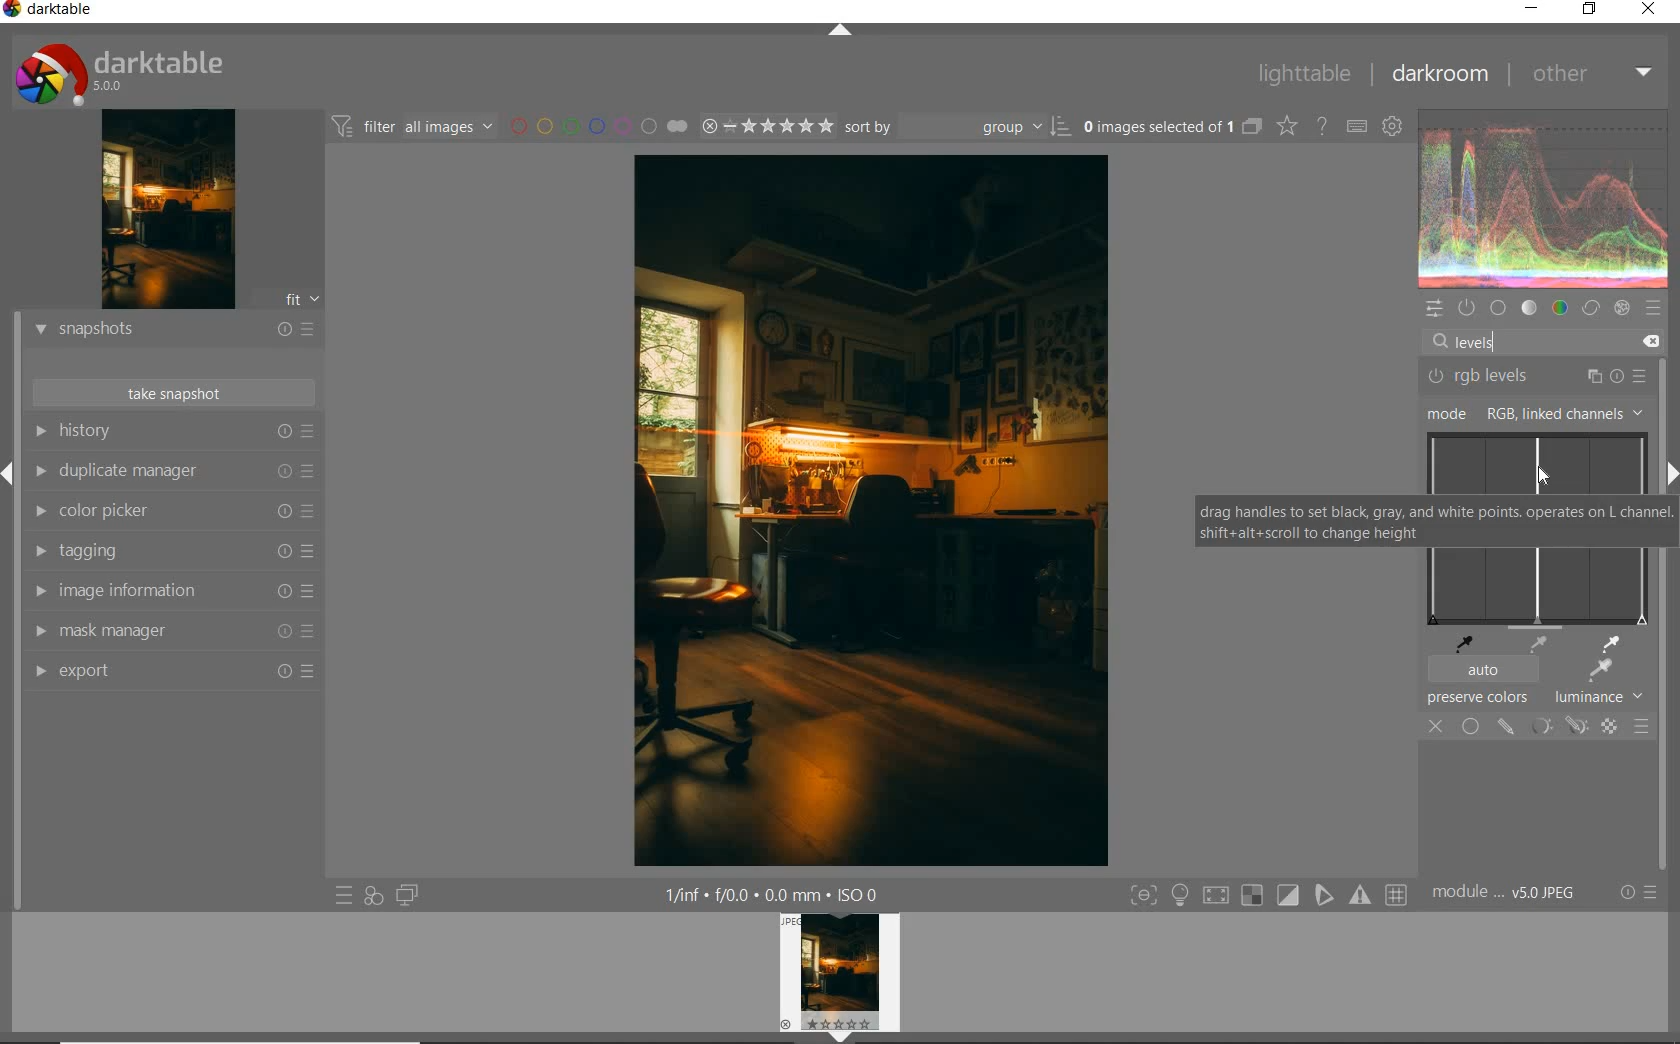  What do you see at coordinates (1544, 198) in the screenshot?
I see `waveform` at bounding box center [1544, 198].